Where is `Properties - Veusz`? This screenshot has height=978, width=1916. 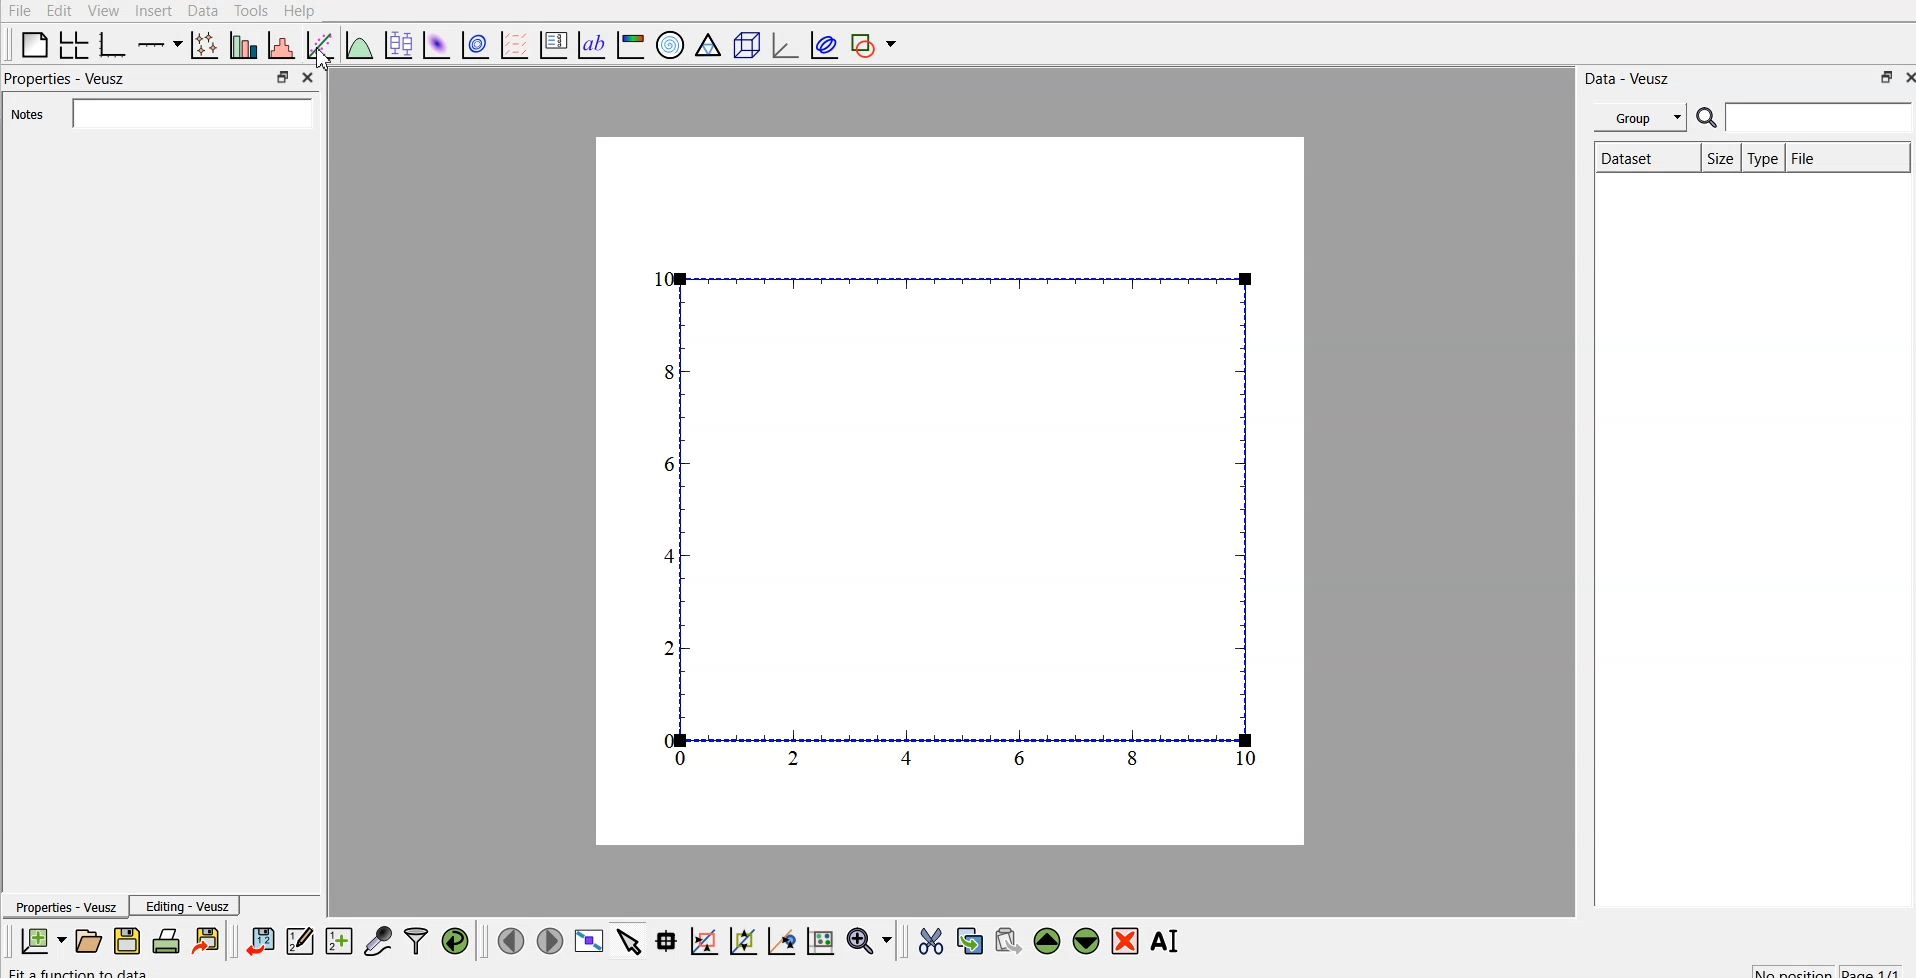 Properties - Veusz is located at coordinates (66, 906).